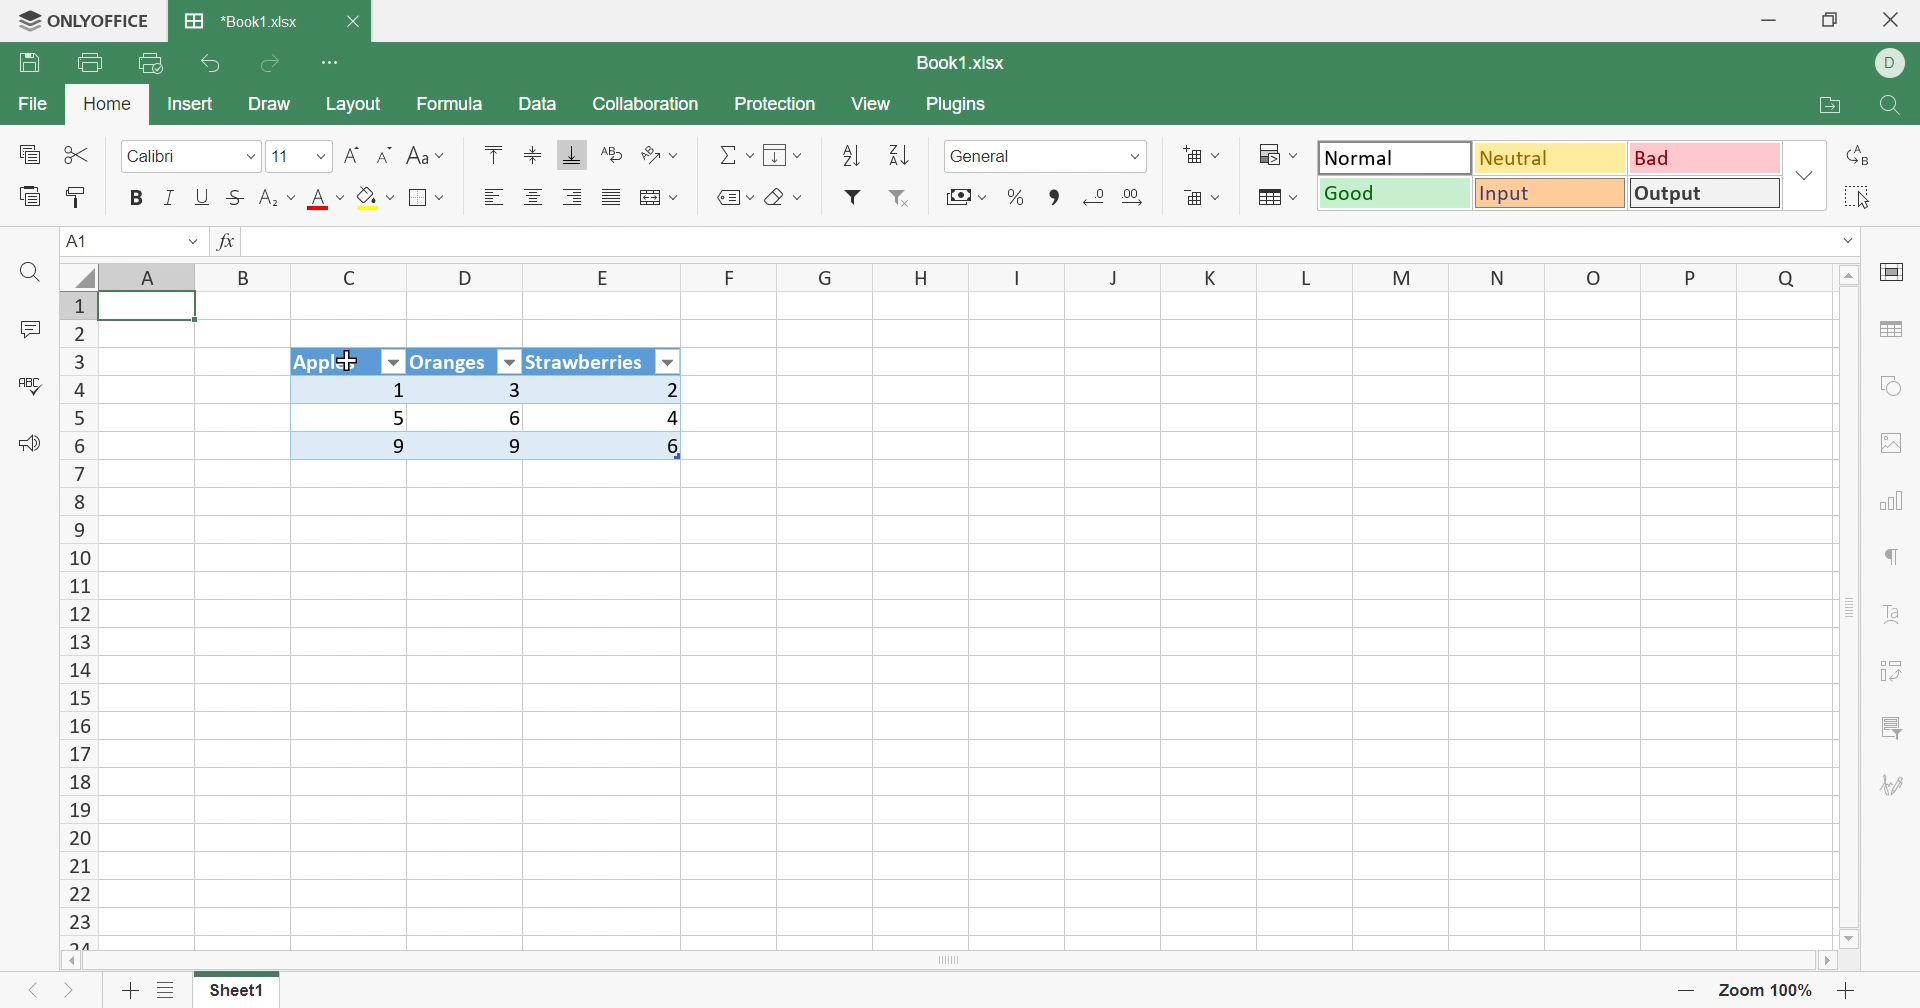  Describe the element at coordinates (152, 63) in the screenshot. I see `Quick Print` at that location.